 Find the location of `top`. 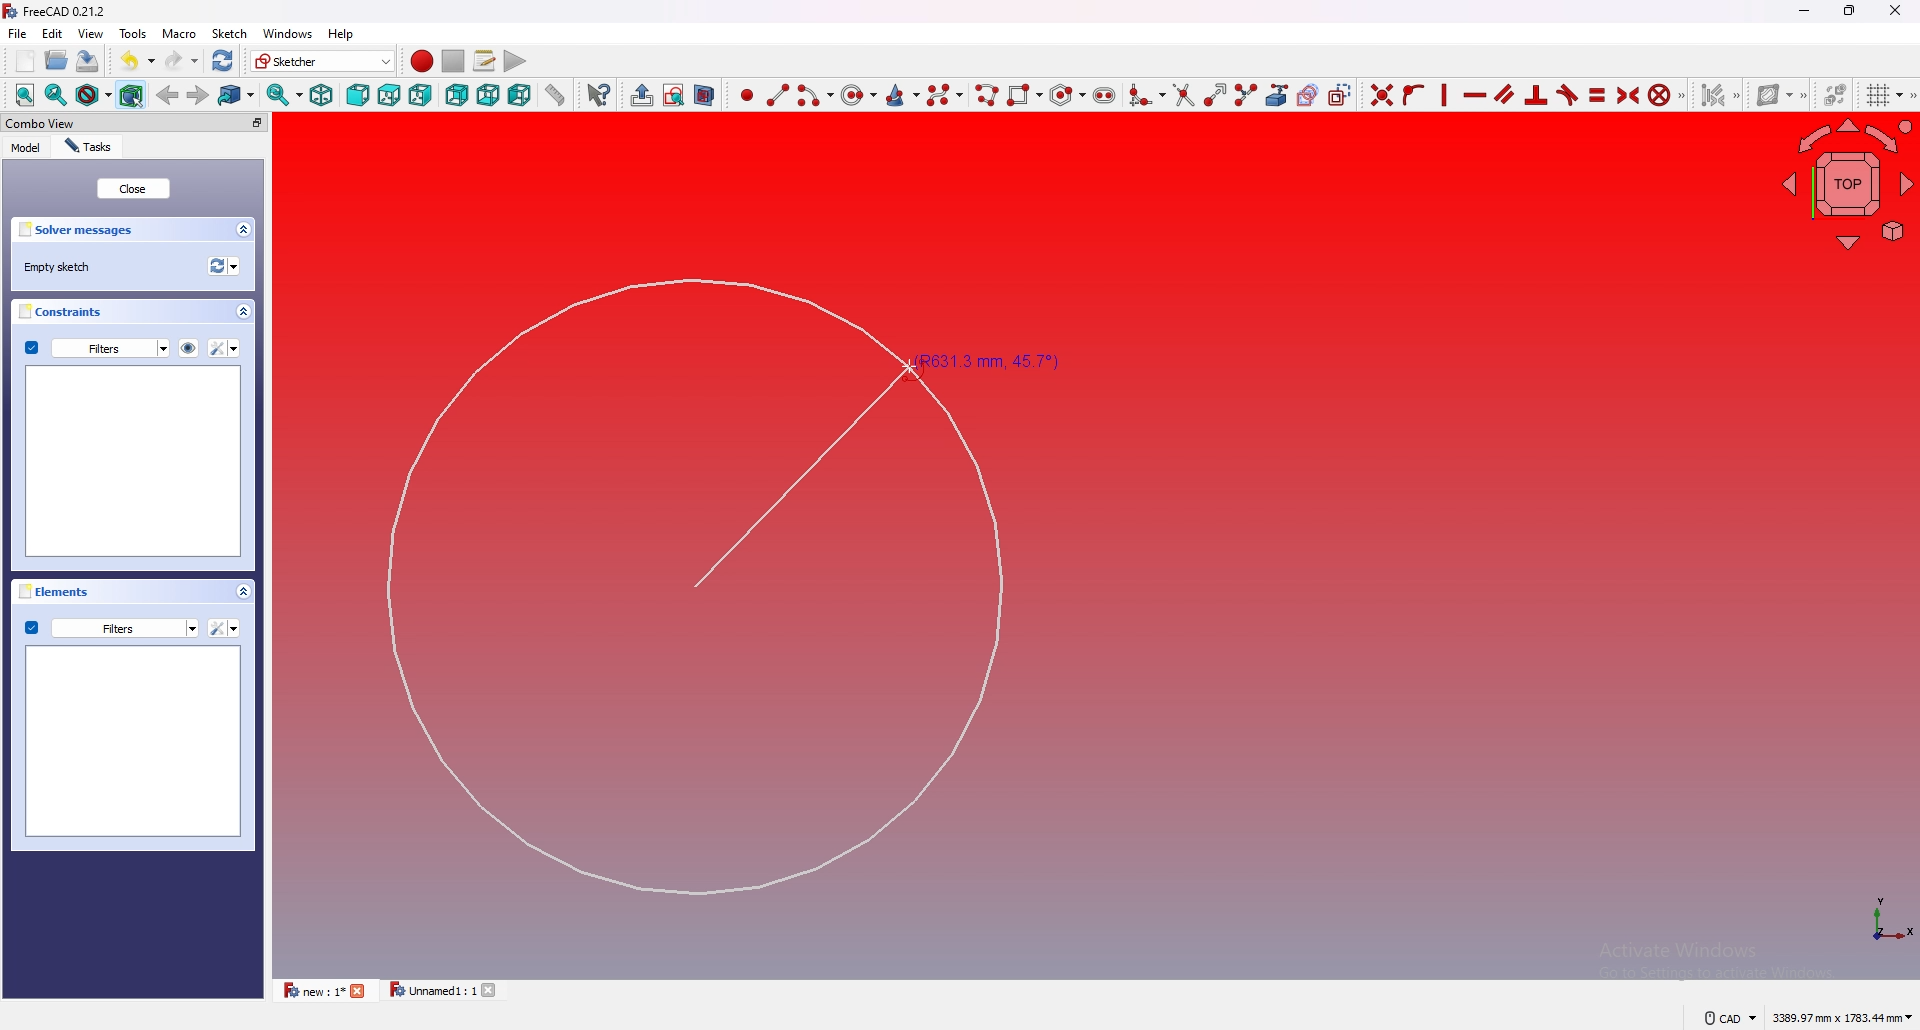

top is located at coordinates (390, 95).